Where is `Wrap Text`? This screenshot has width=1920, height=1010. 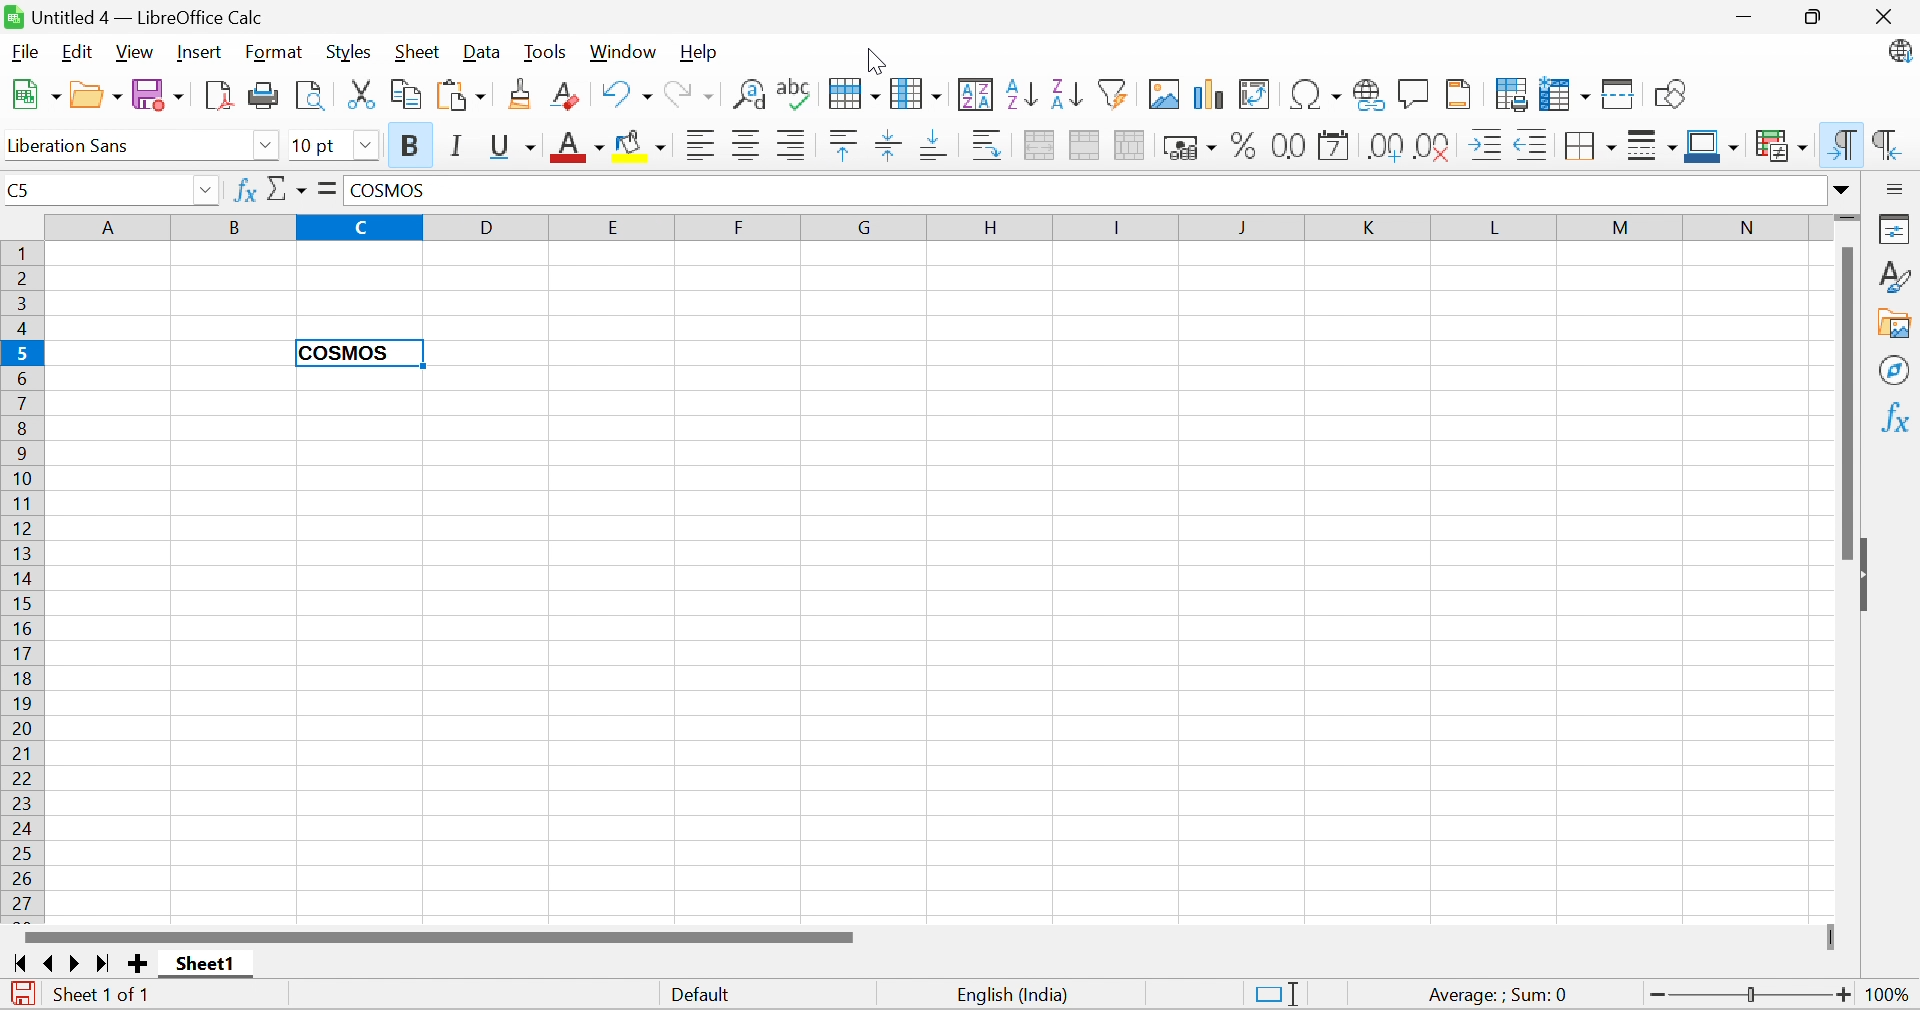 Wrap Text is located at coordinates (988, 144).